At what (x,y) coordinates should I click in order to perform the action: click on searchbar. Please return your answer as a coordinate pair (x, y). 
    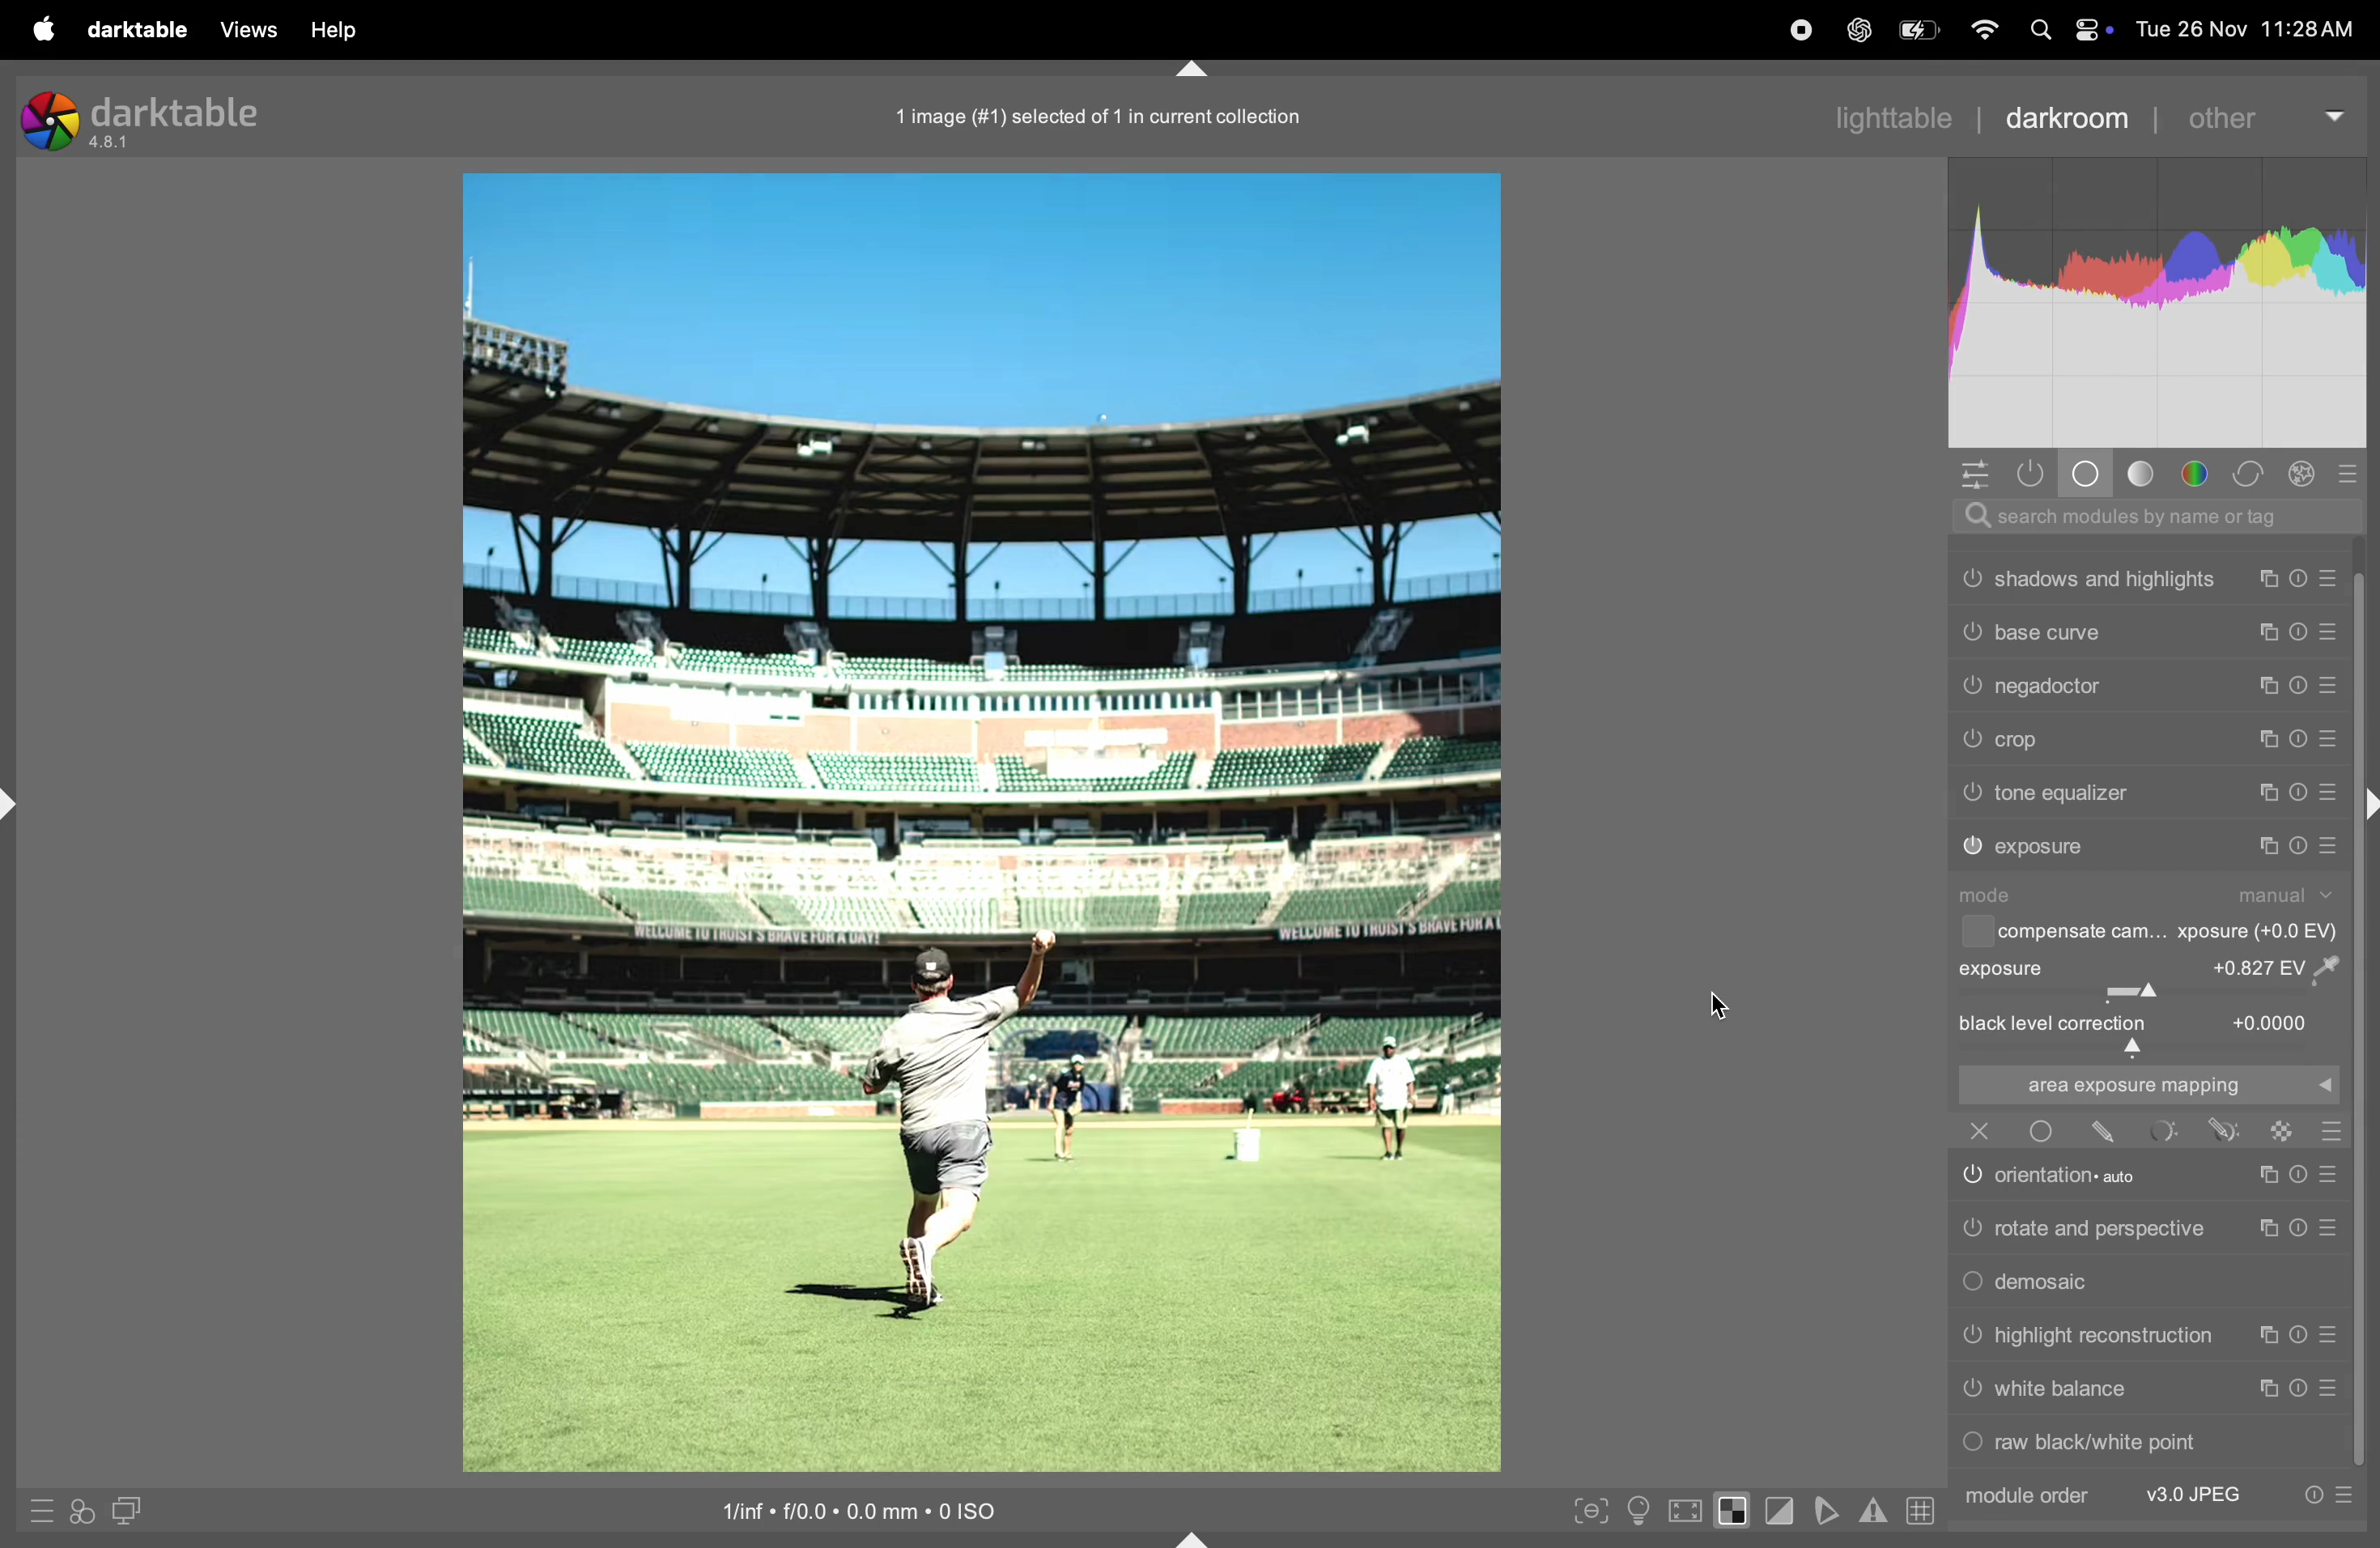
    Looking at the image, I should click on (2147, 516).